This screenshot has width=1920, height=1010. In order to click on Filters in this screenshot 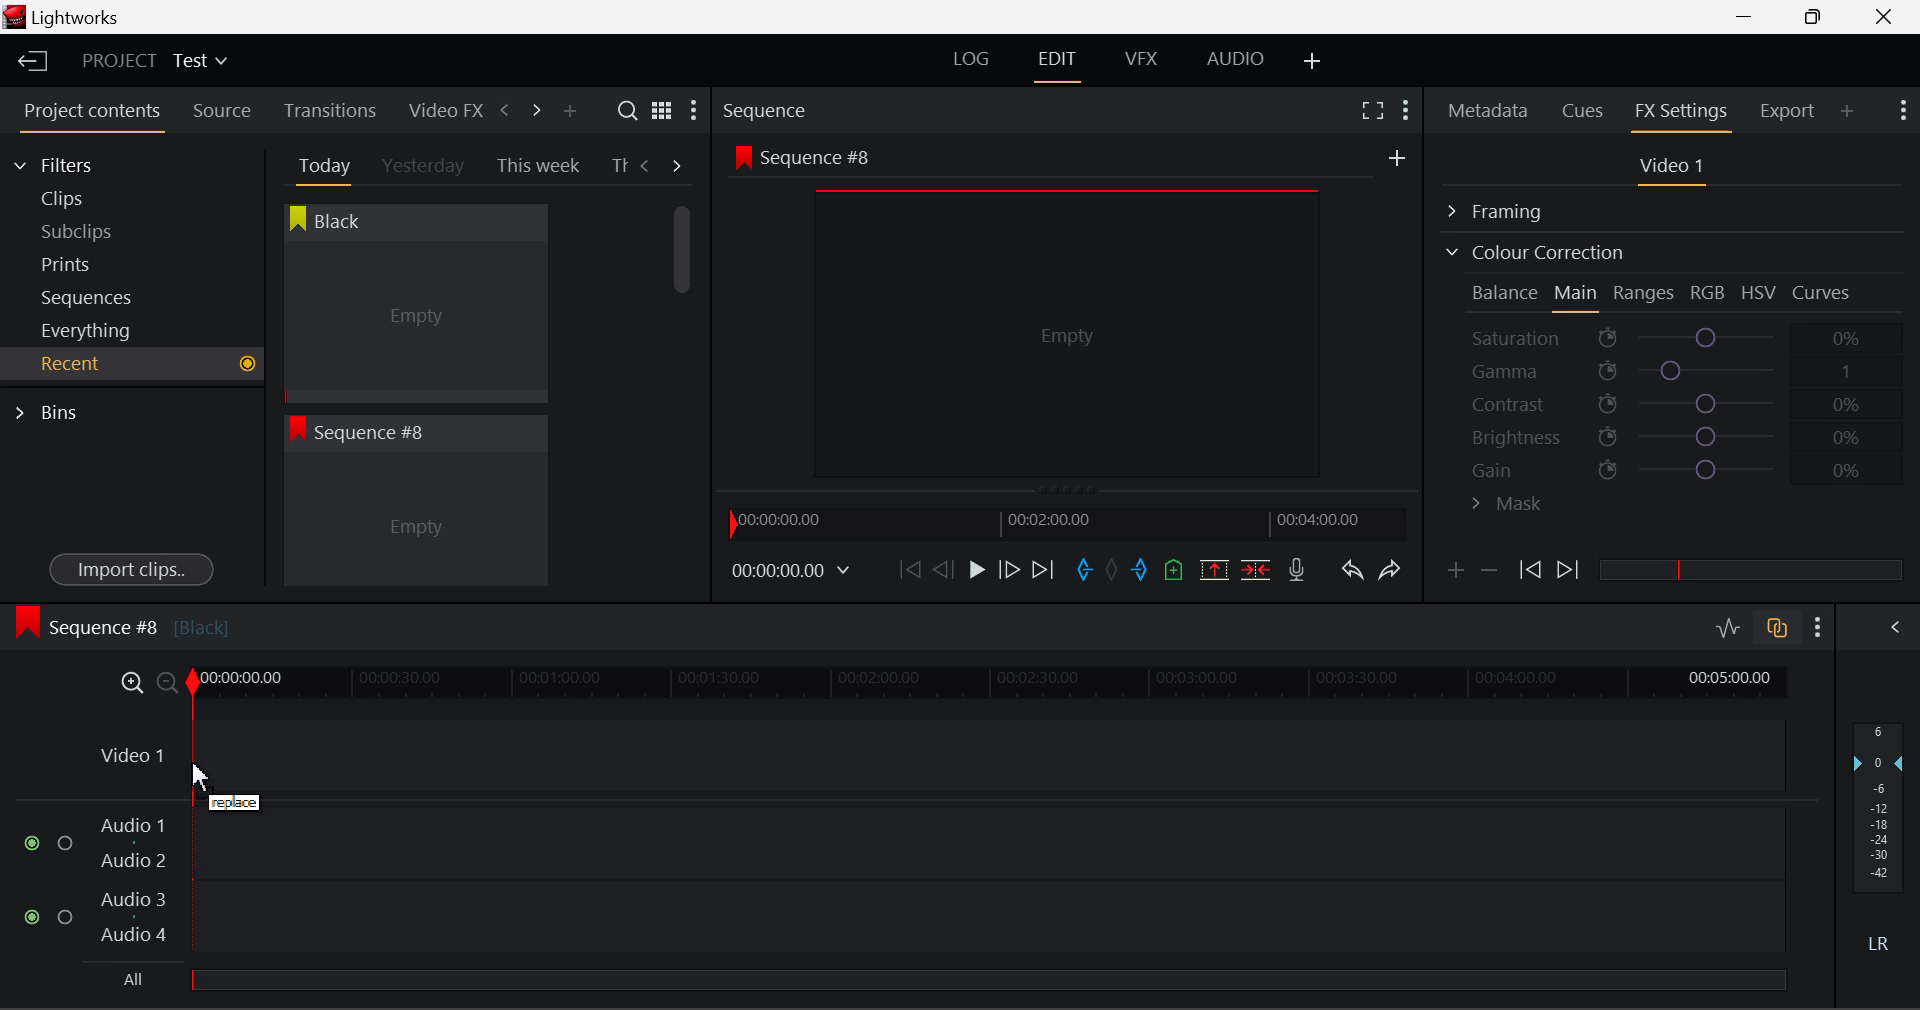, I will do `click(72, 162)`.